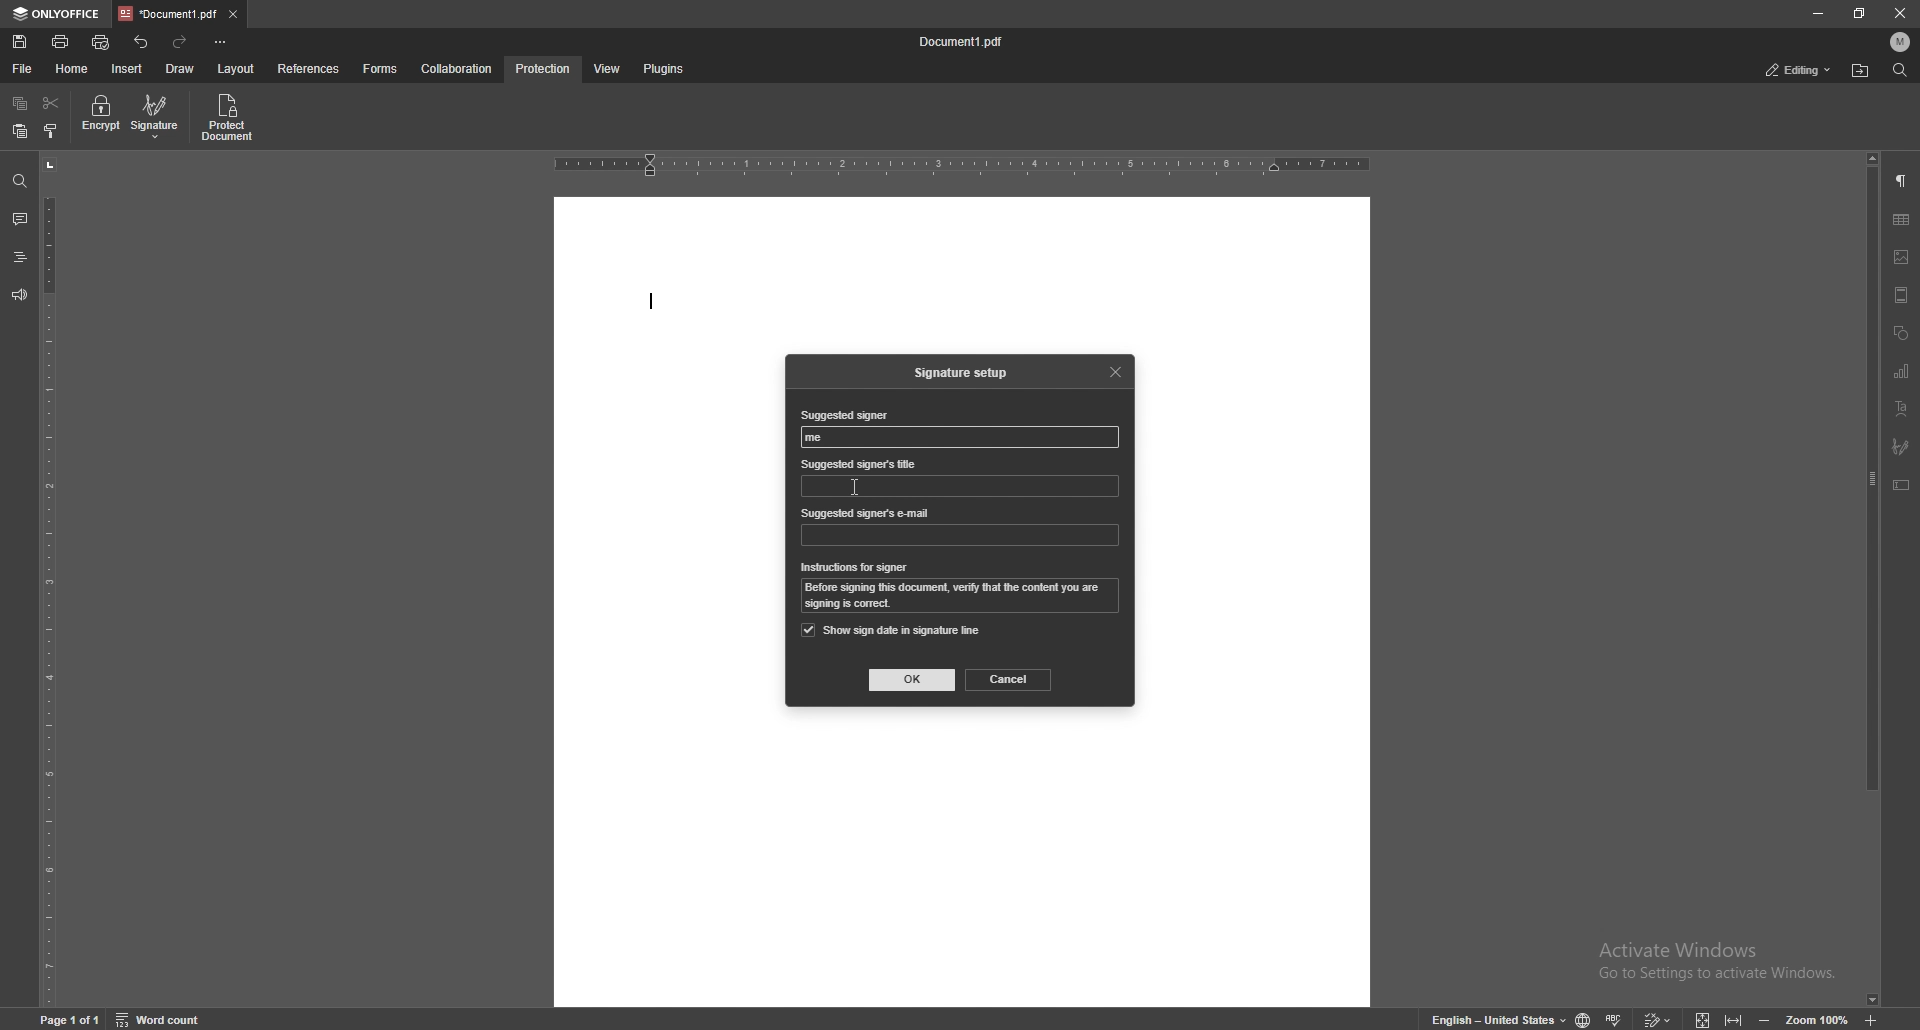  Describe the element at coordinates (656, 302) in the screenshot. I see `Typing start` at that location.